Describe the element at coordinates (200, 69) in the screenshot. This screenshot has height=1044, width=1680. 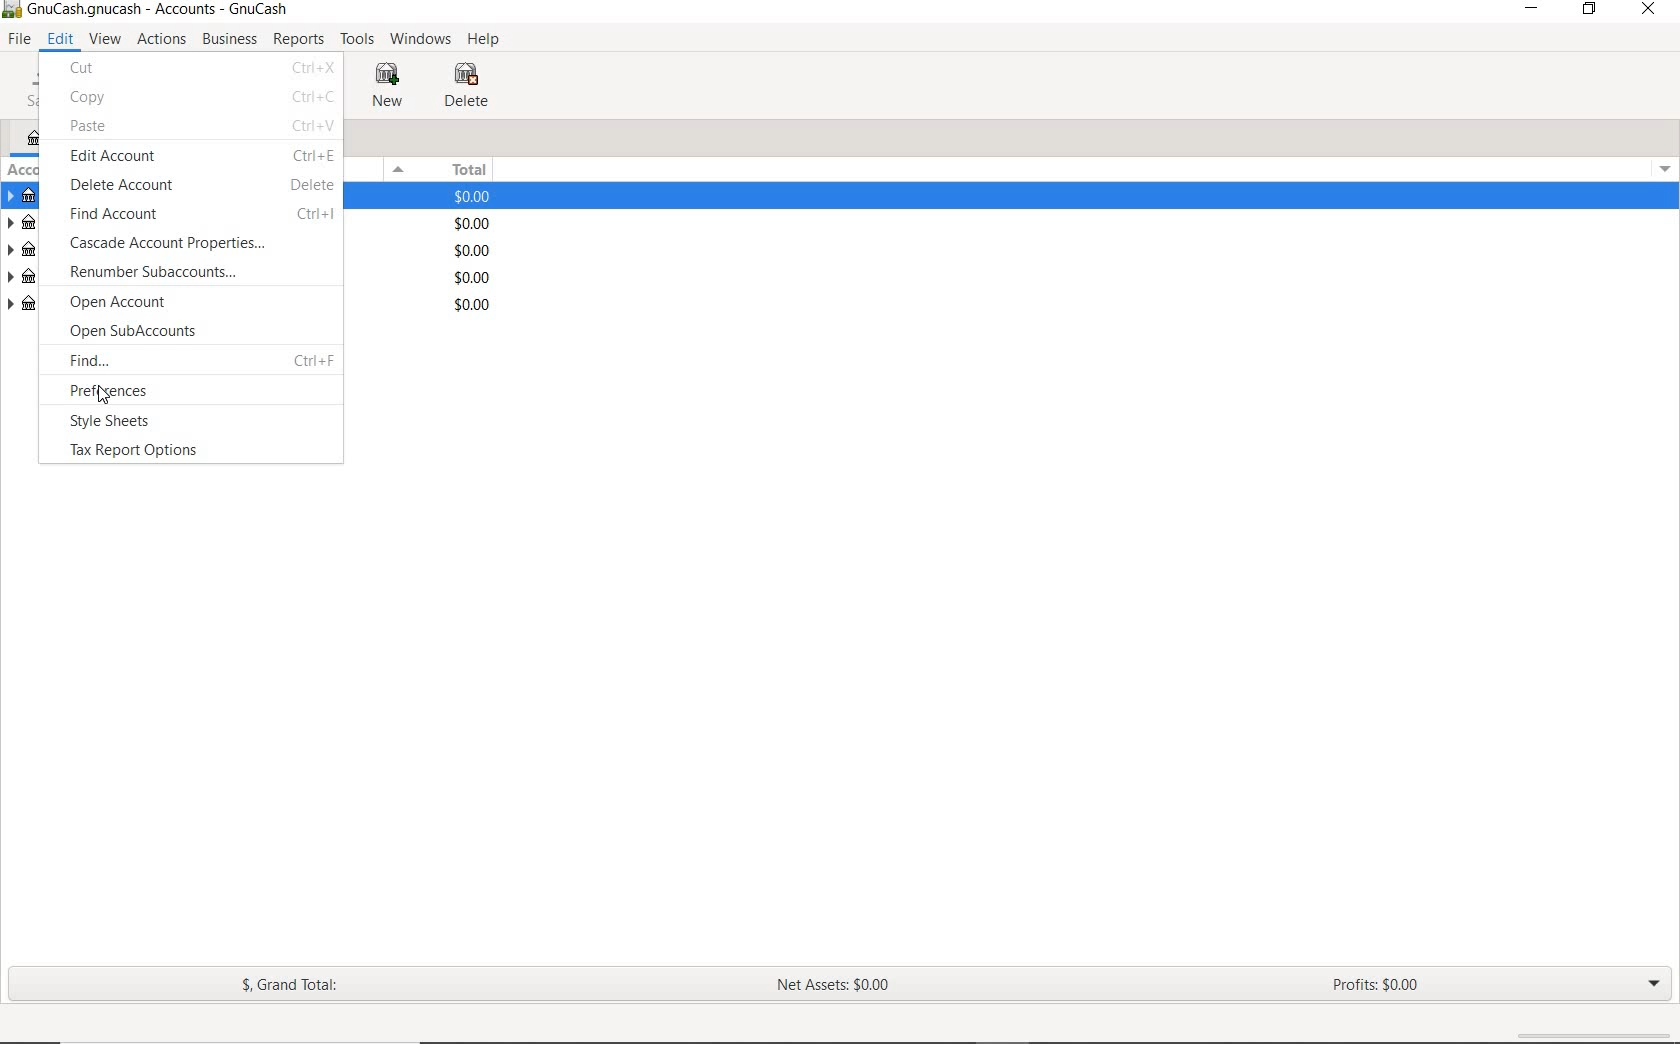
I see `CUT` at that location.